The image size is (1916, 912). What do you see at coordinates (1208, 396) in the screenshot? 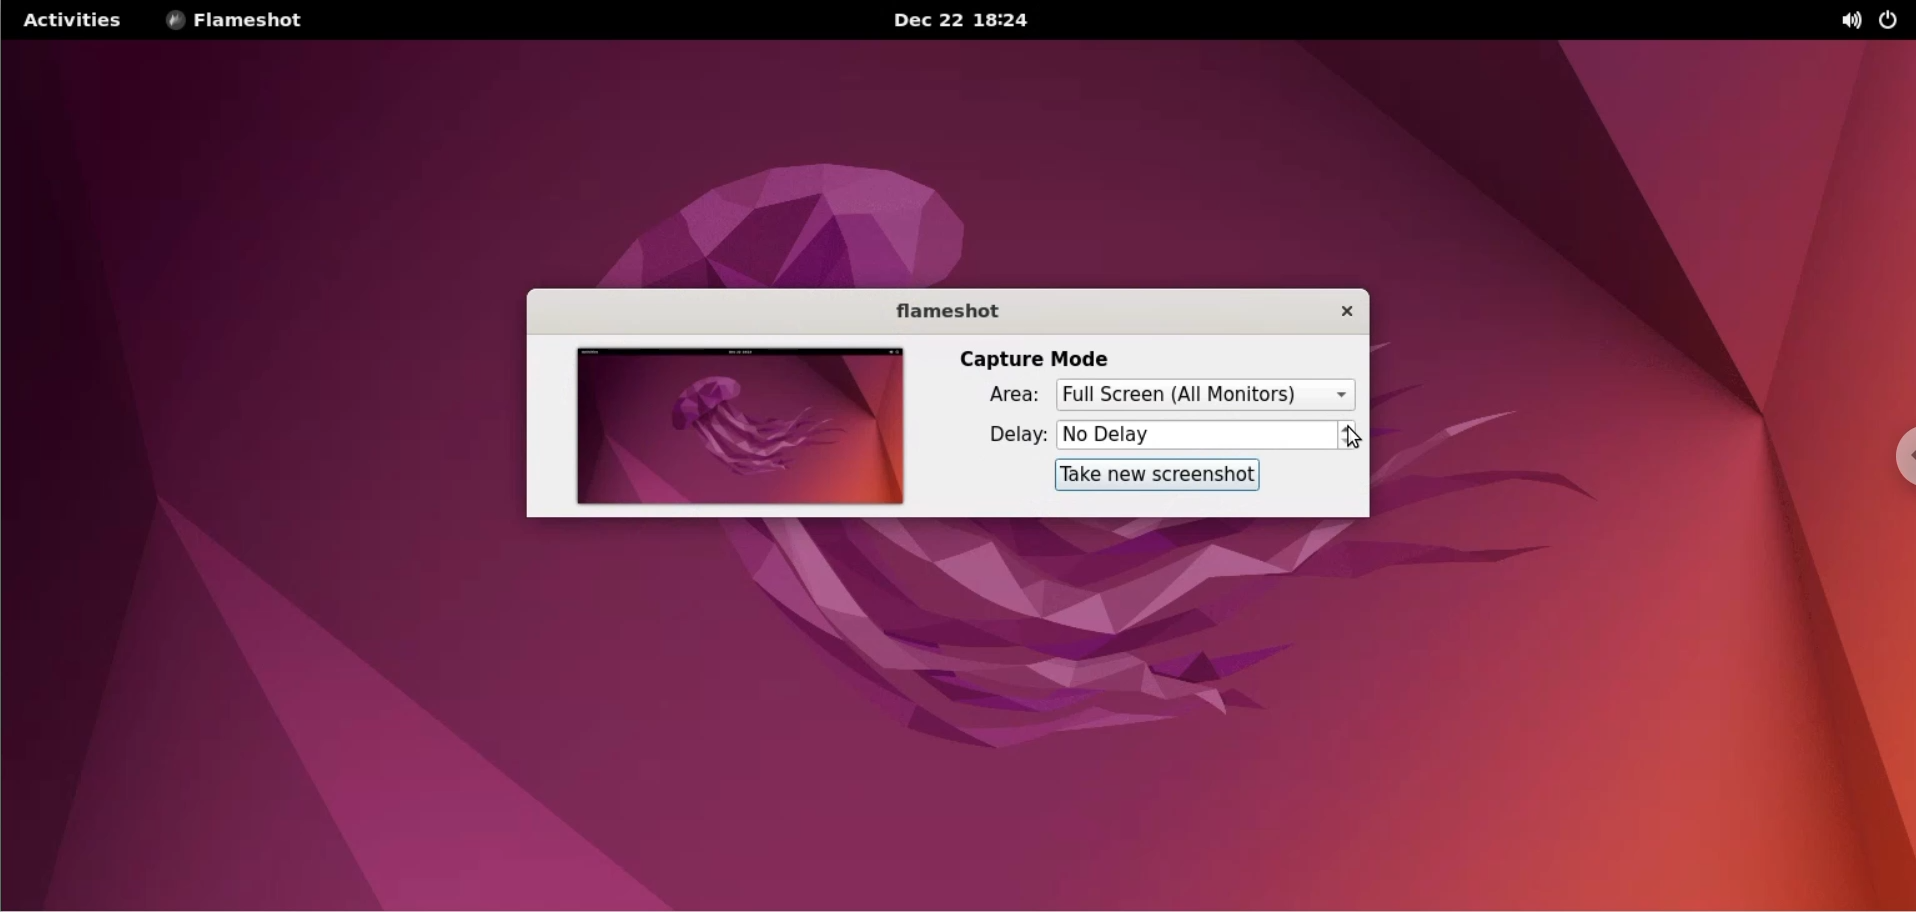
I see `selected capture area full screen` at bounding box center [1208, 396].